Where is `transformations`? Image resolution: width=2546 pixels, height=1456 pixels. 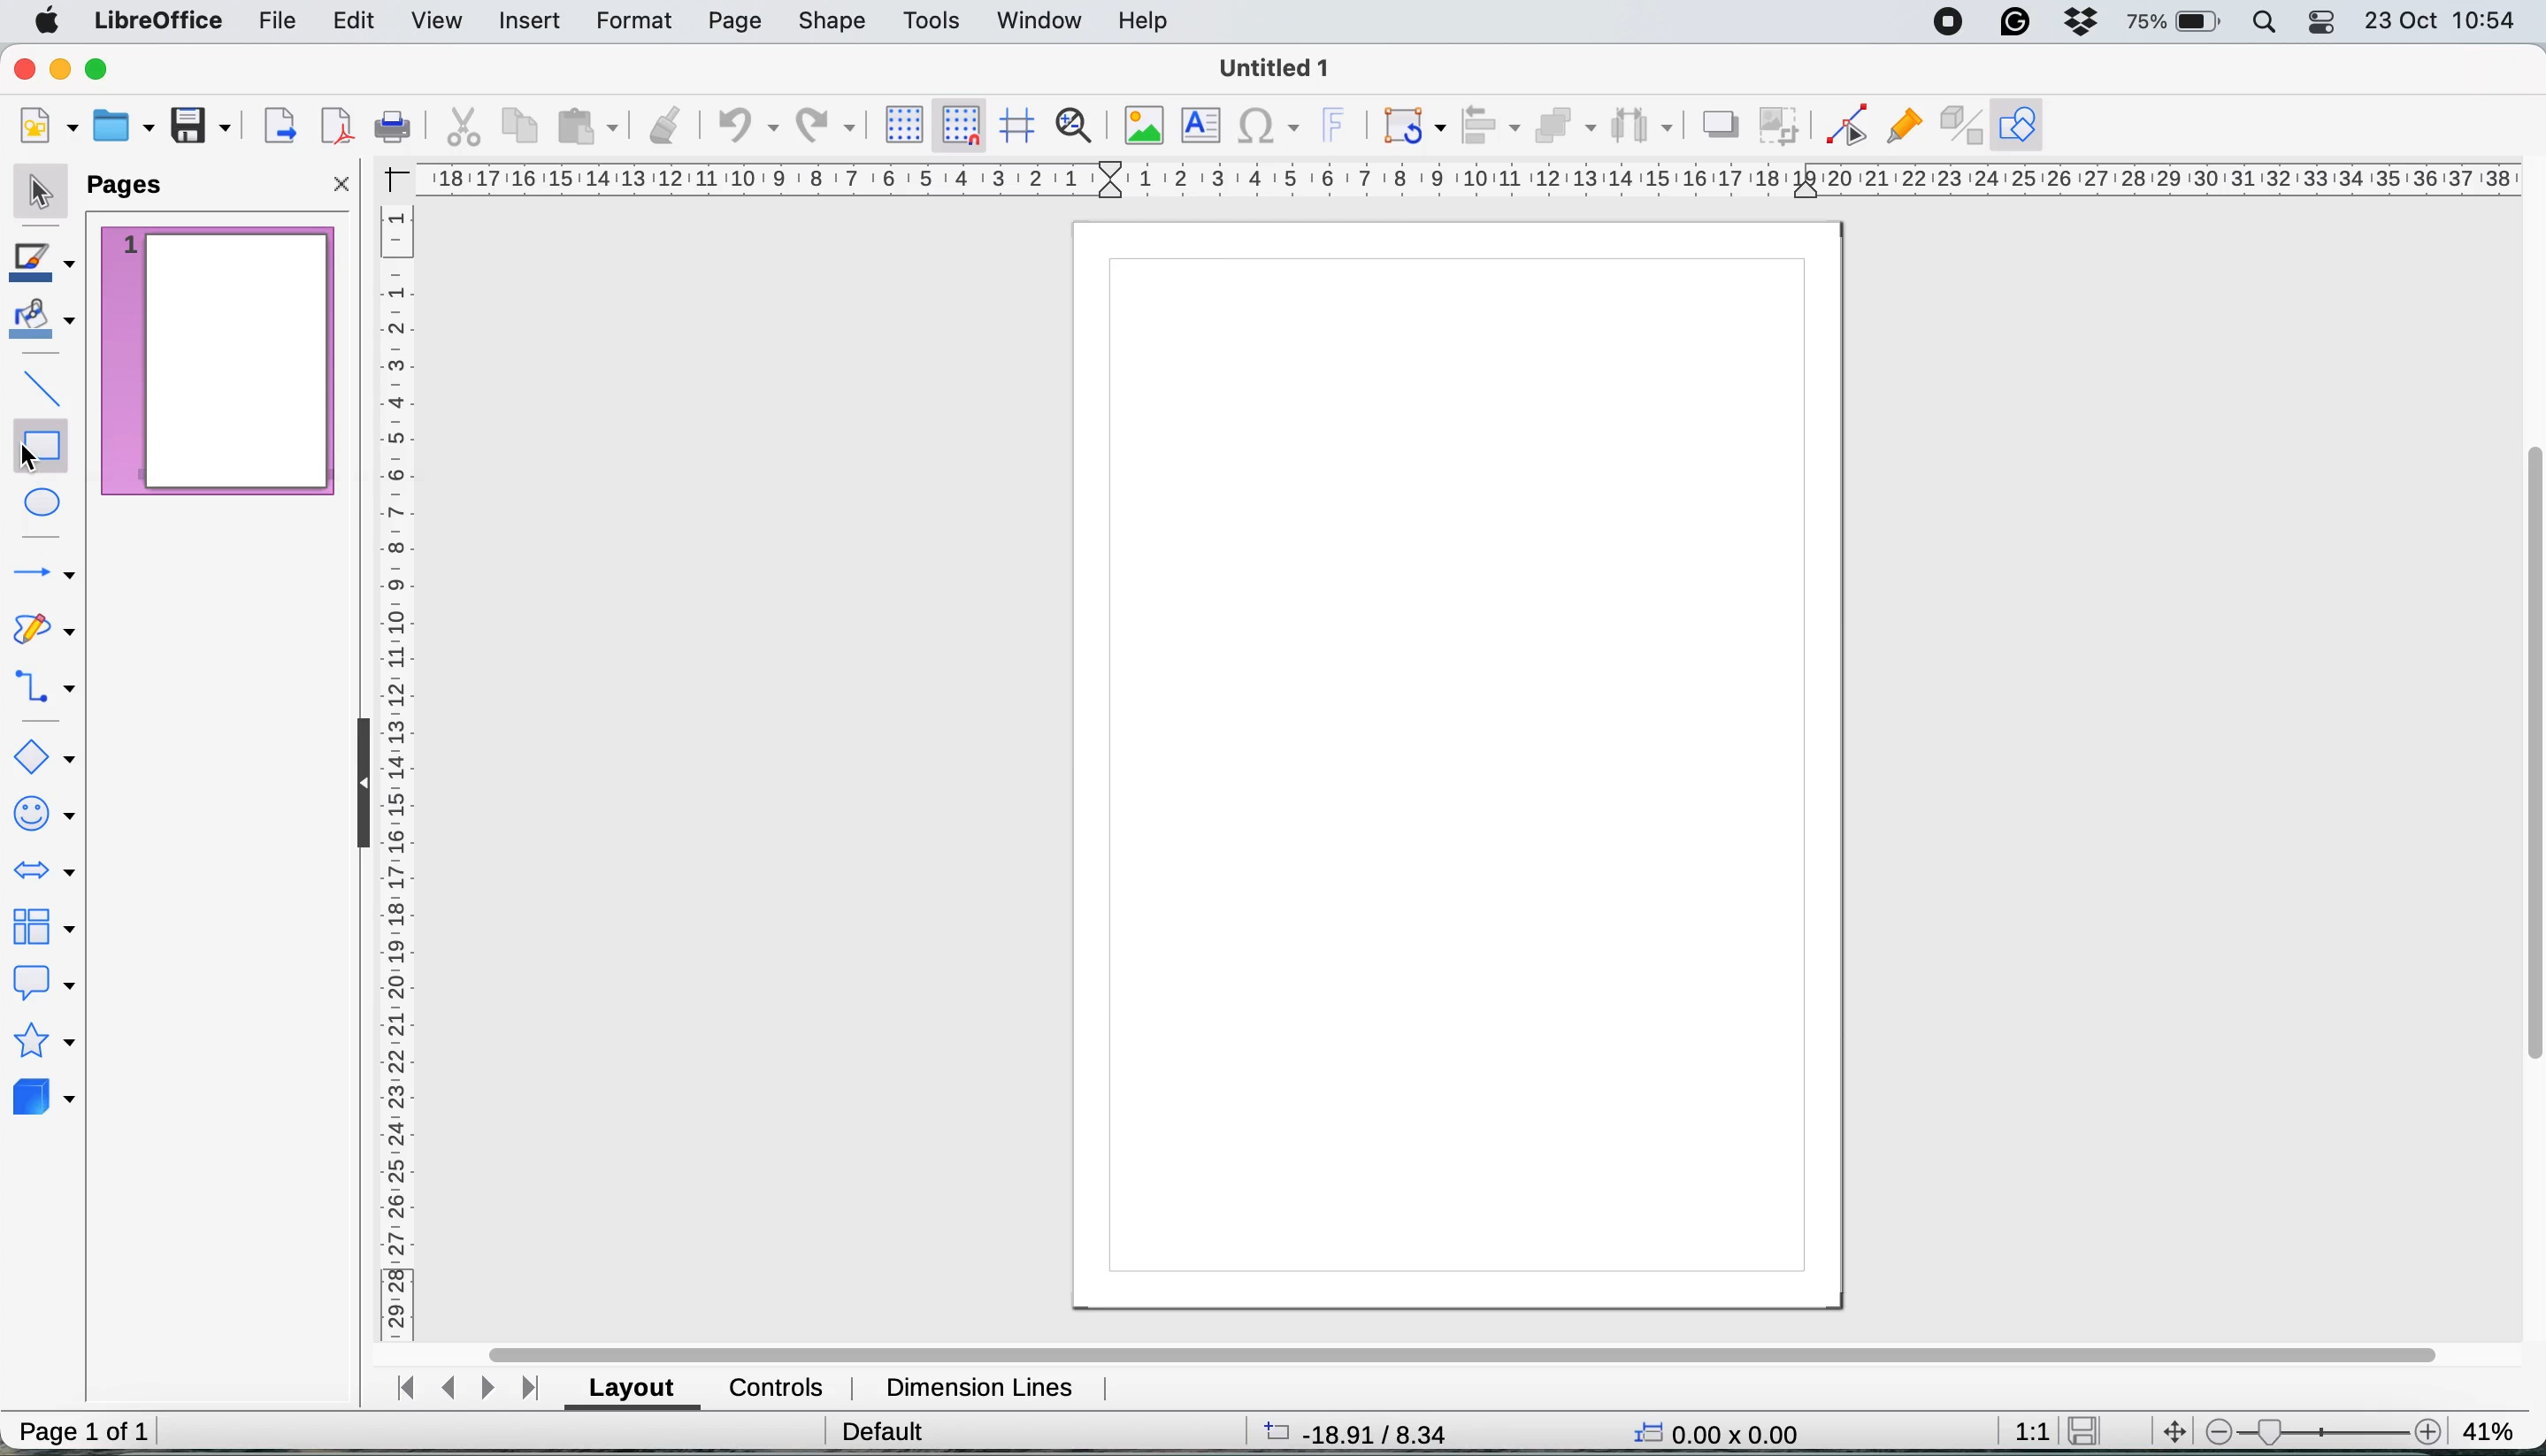
transformations is located at coordinates (1412, 127).